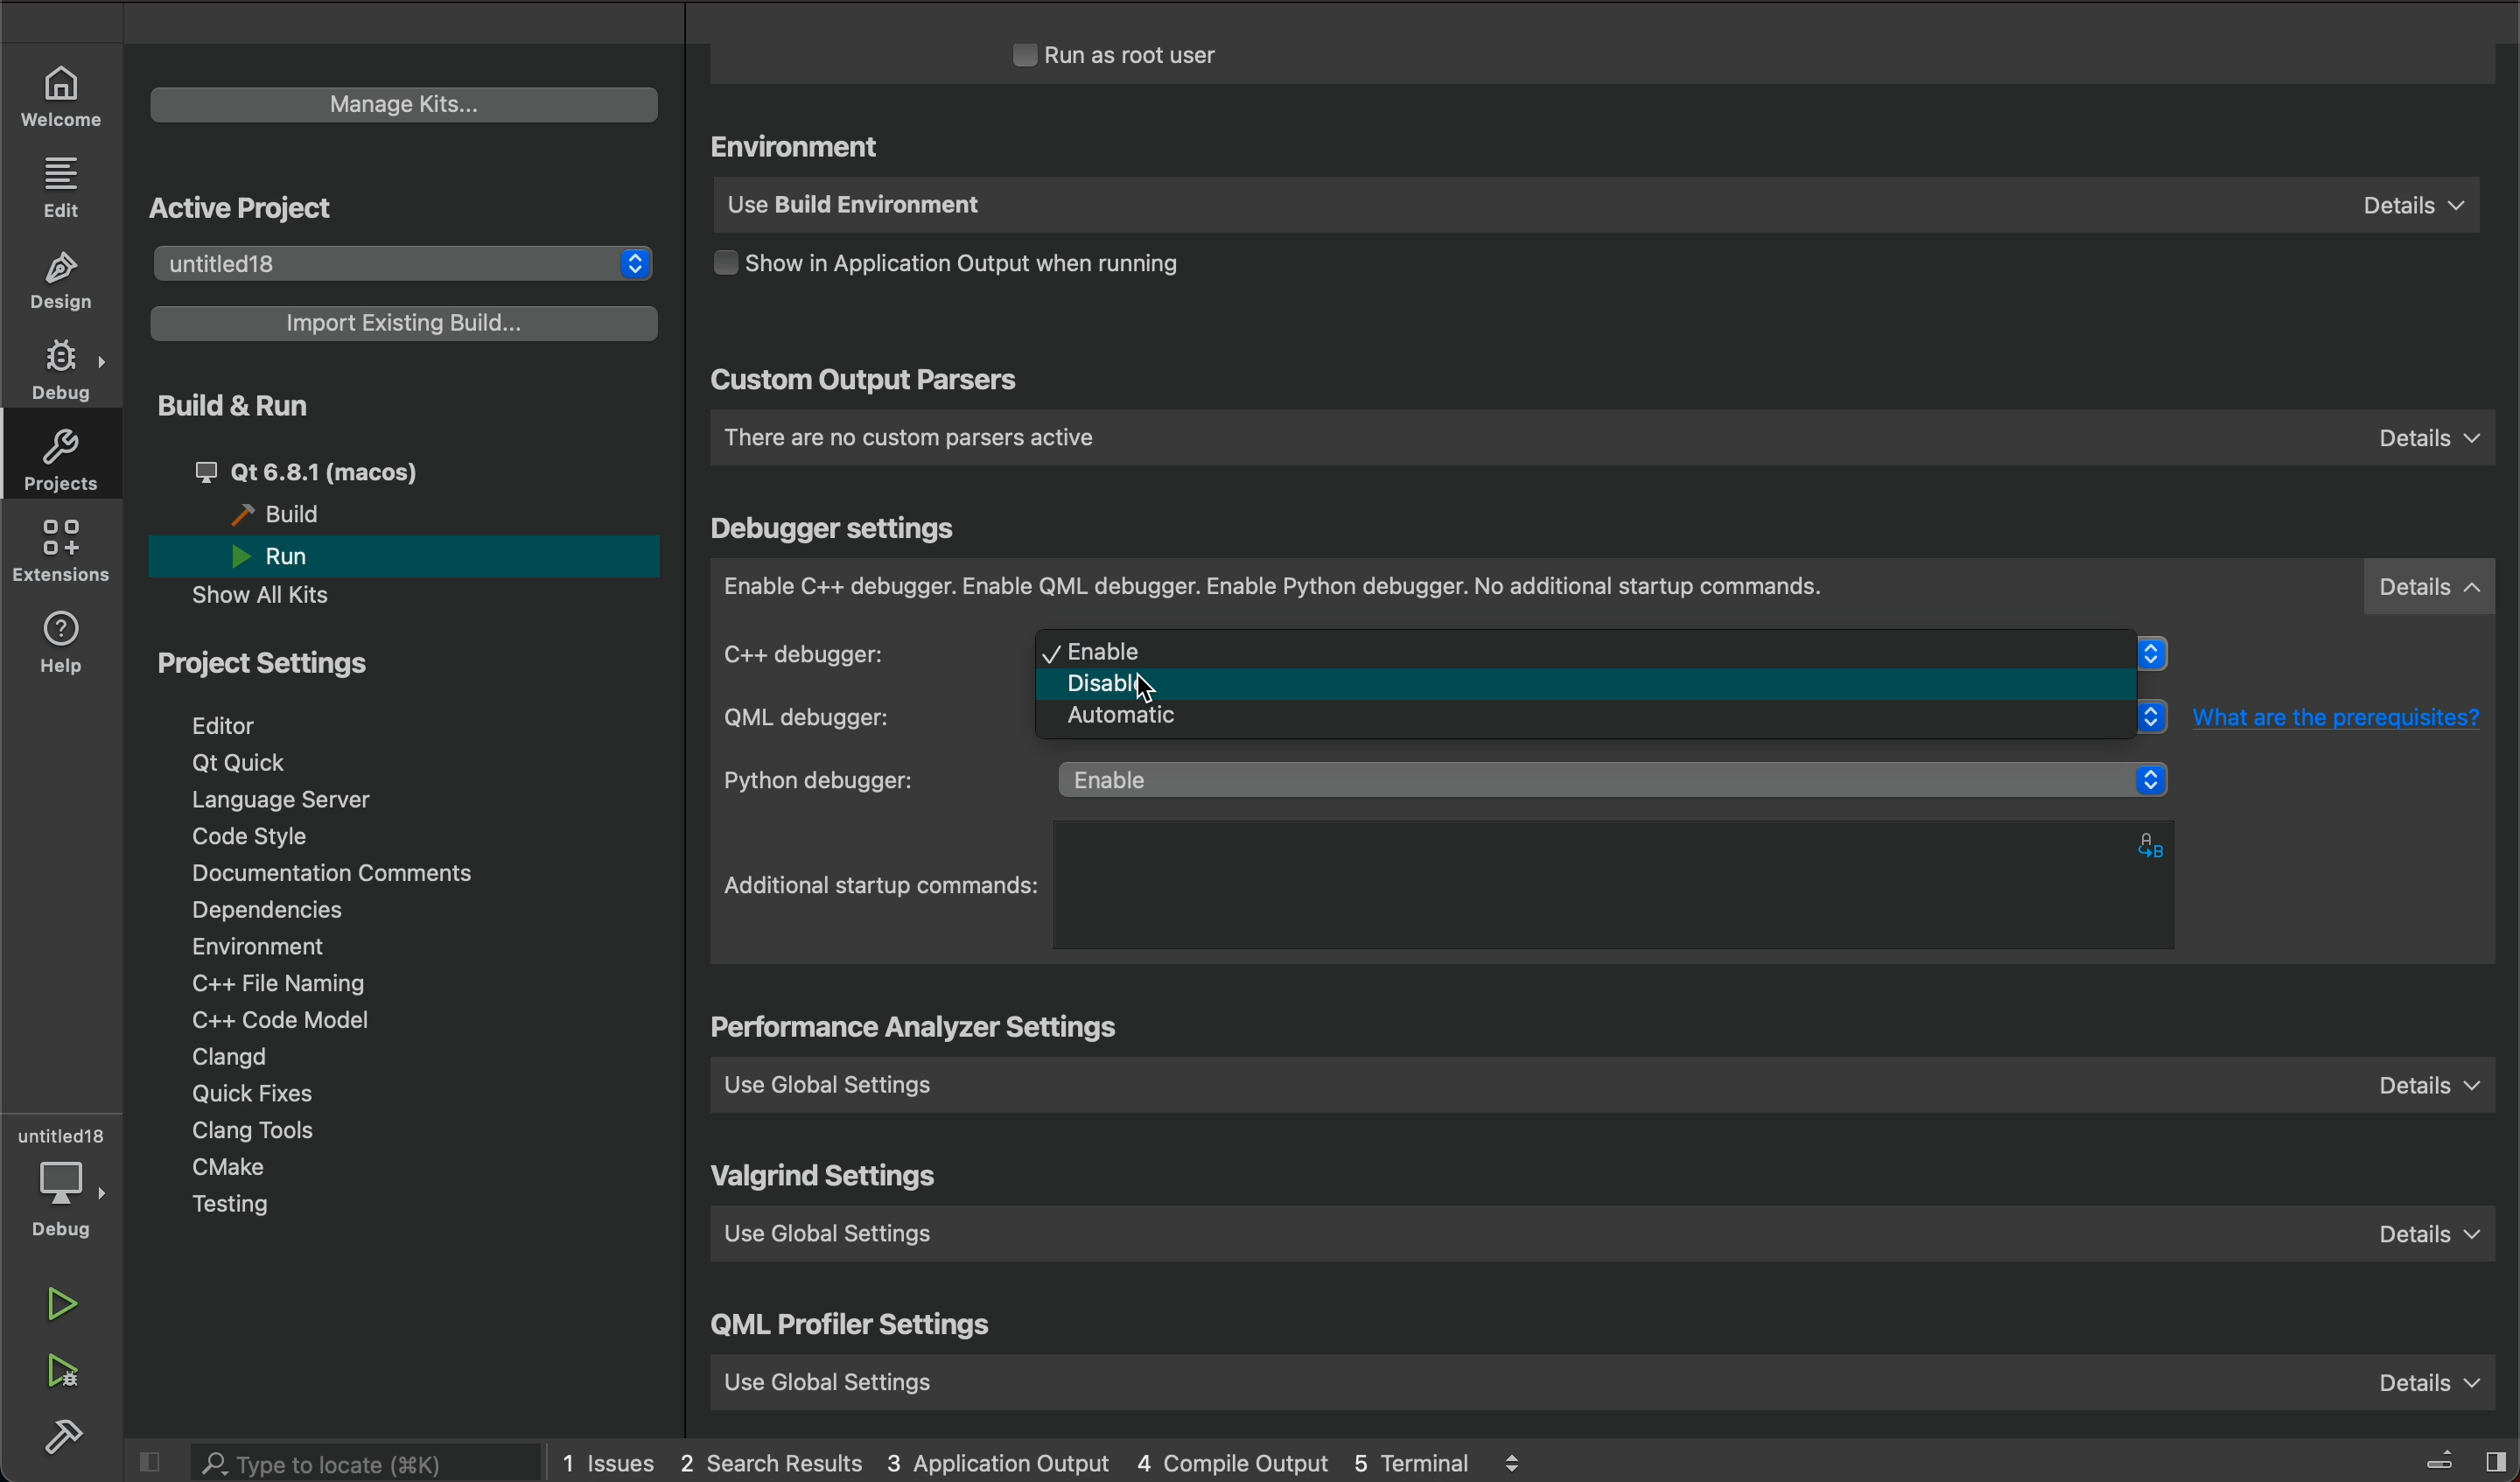  Describe the element at coordinates (158, 1462) in the screenshot. I see `close slidebar` at that location.